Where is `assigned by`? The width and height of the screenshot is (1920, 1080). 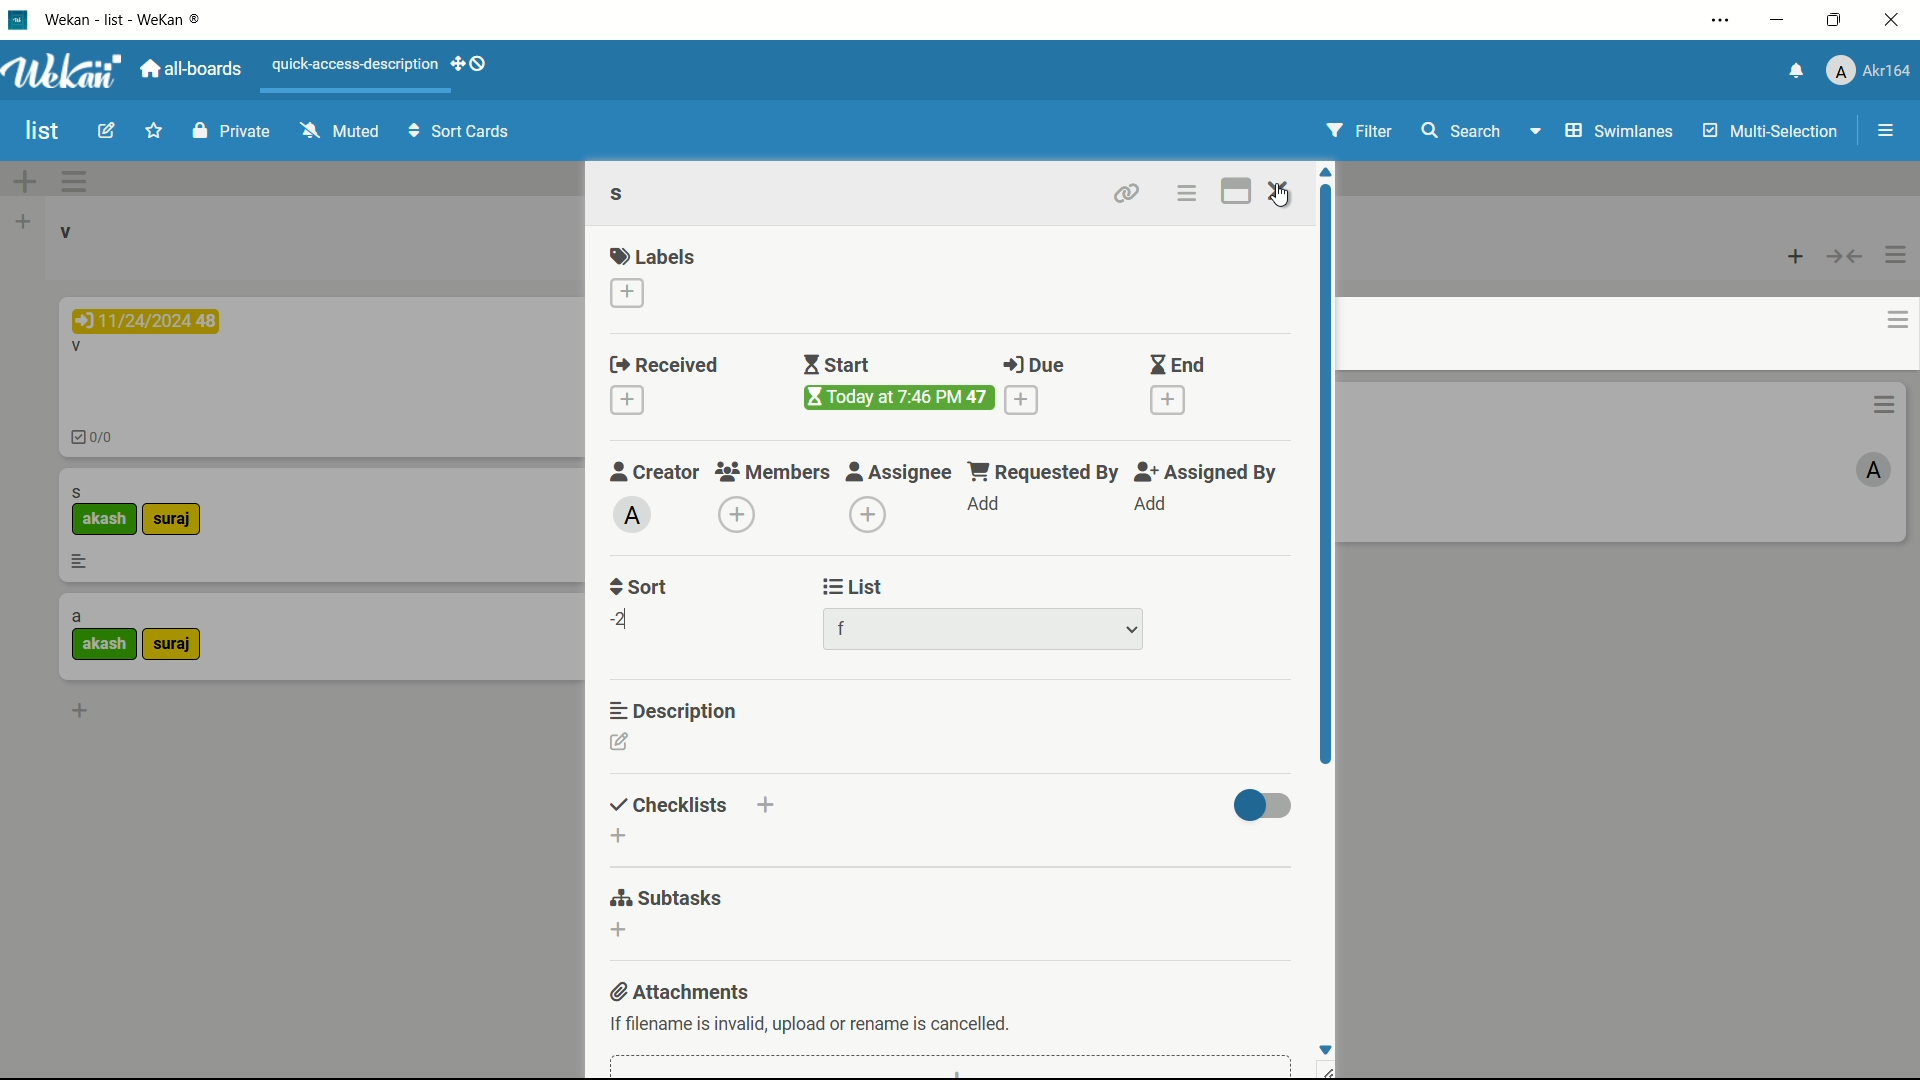
assigned by is located at coordinates (1207, 472).